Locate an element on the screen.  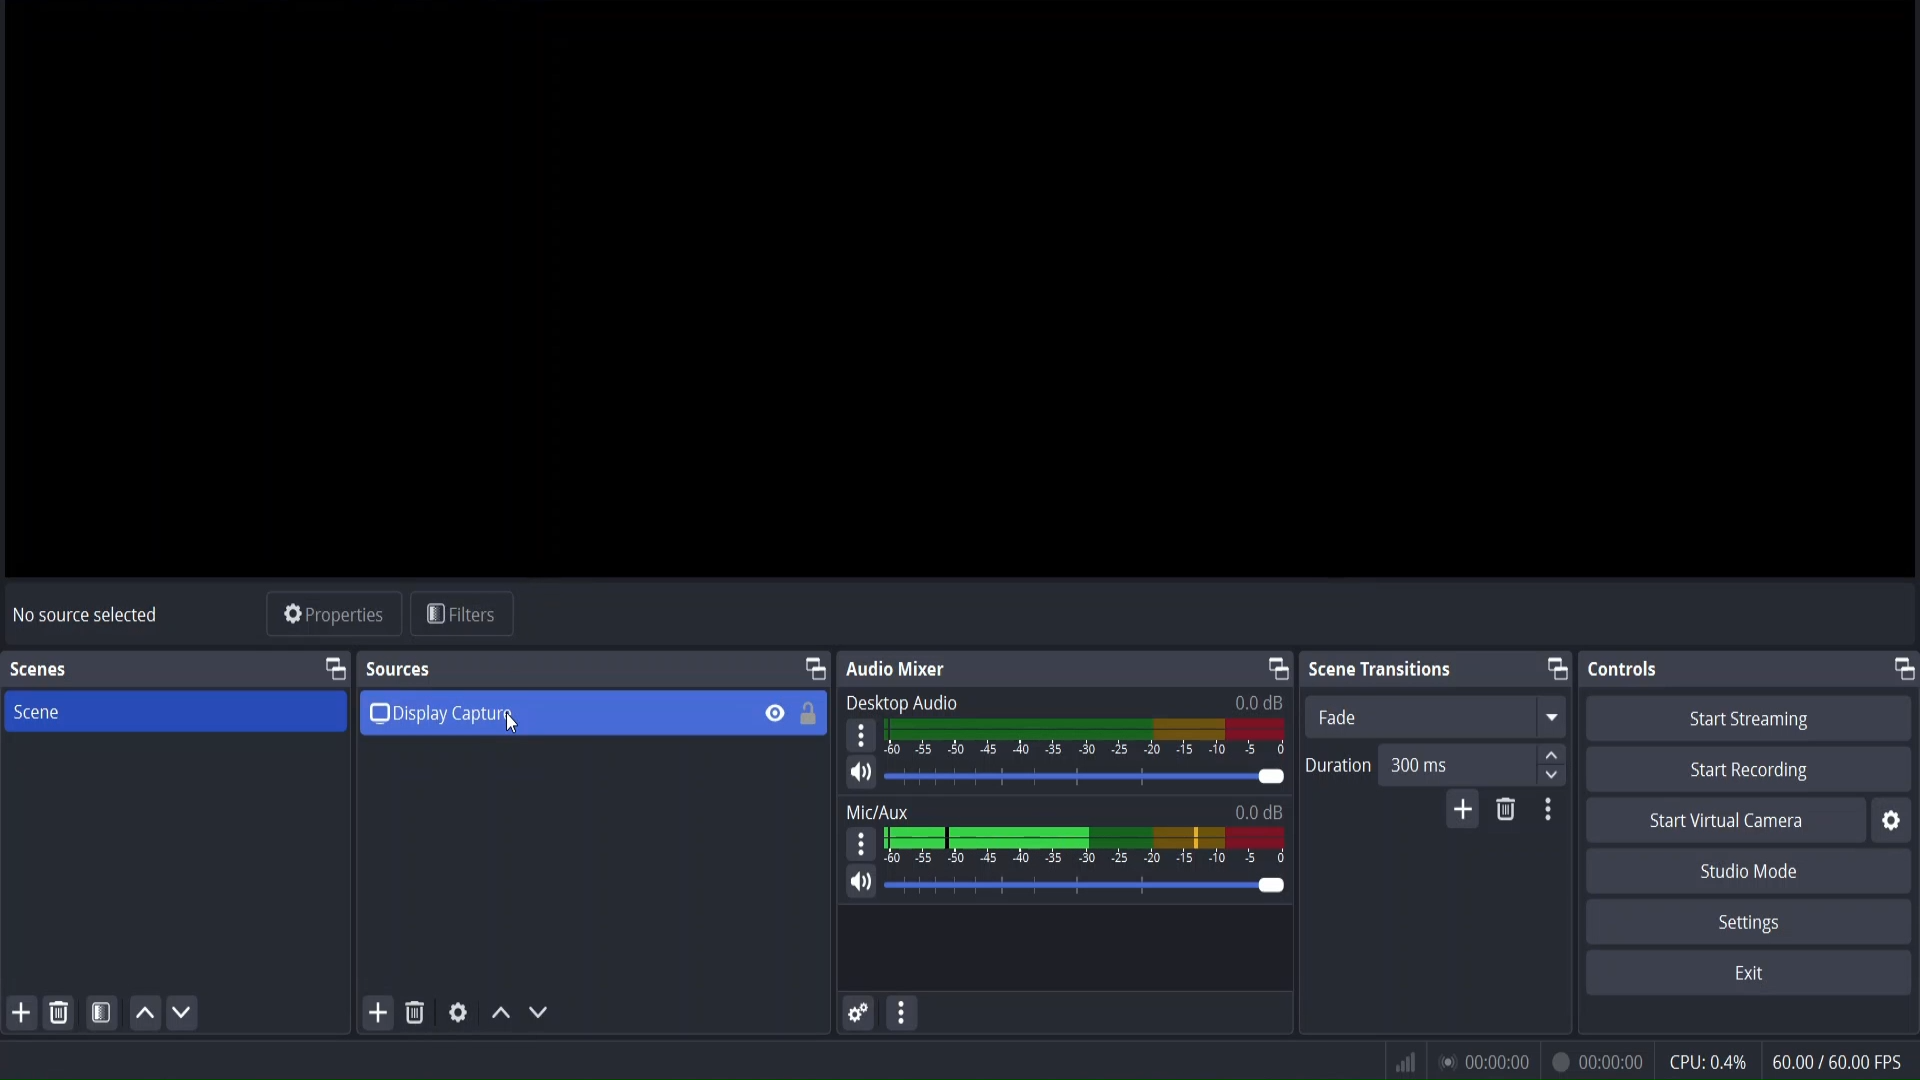
Desktop Audio is located at coordinates (905, 698).